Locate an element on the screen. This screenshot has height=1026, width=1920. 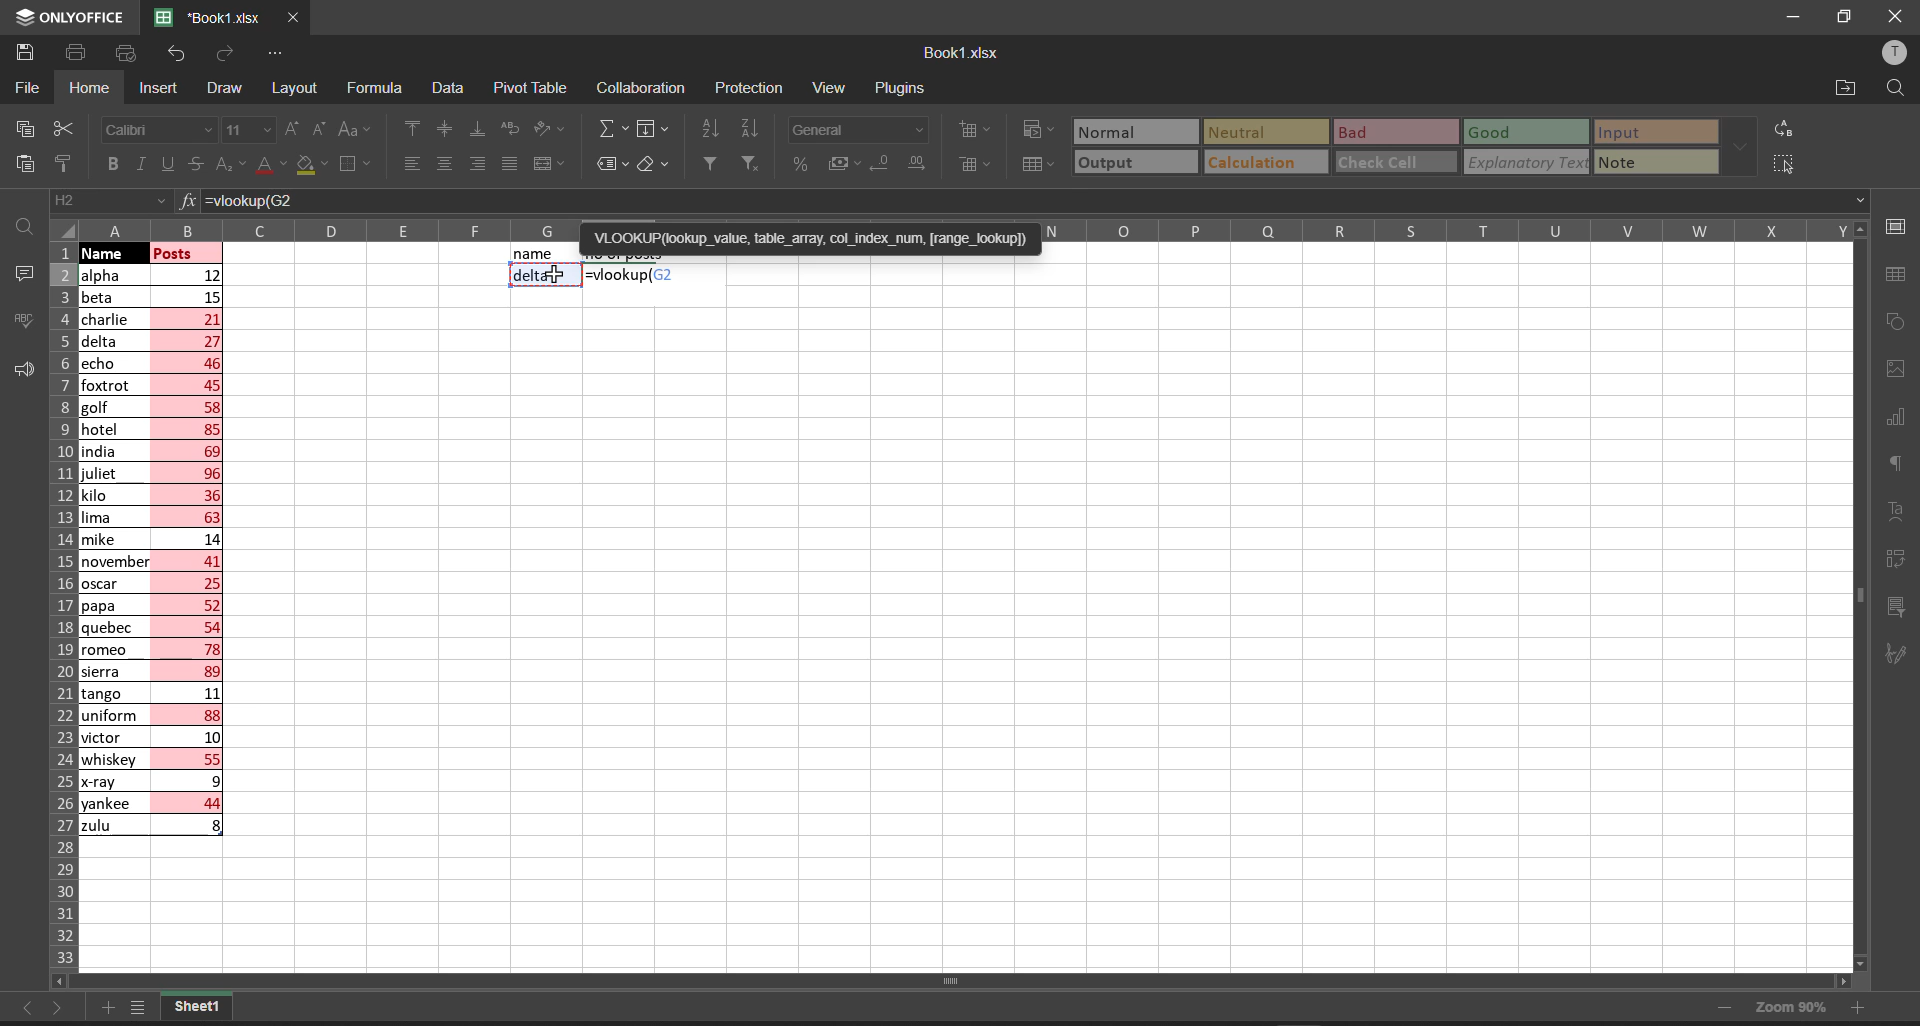
named ranges is located at coordinates (611, 165).